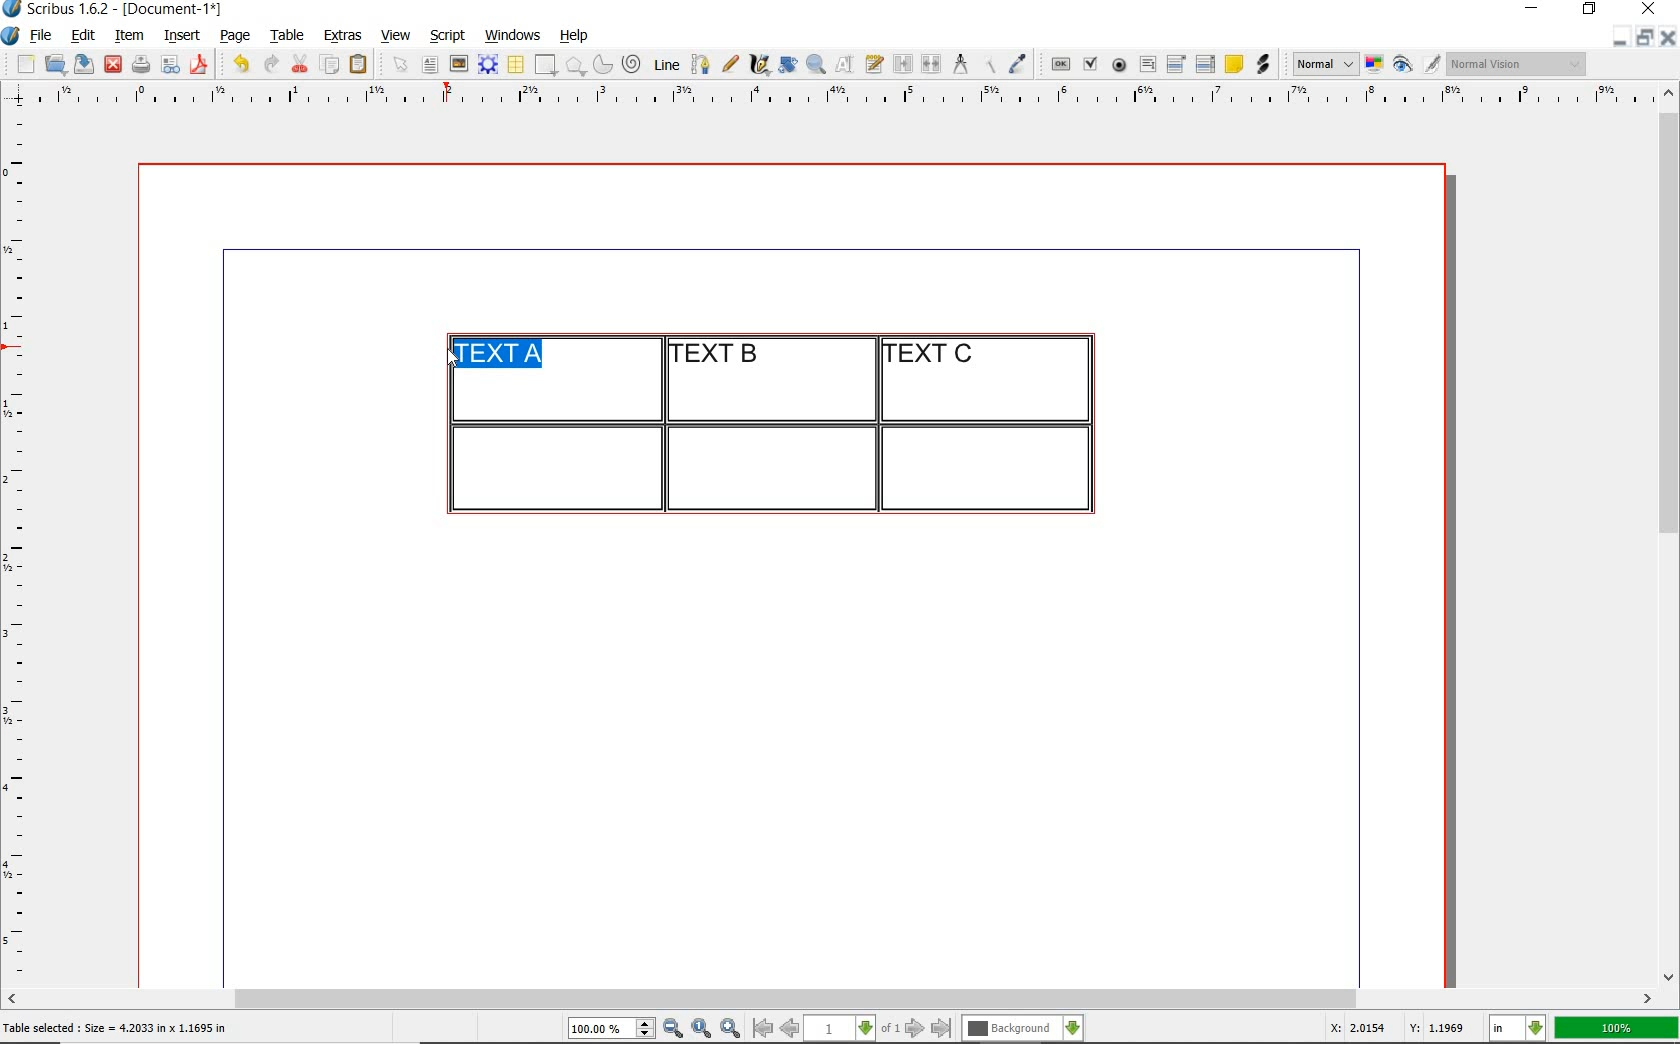  I want to click on windows, so click(514, 36).